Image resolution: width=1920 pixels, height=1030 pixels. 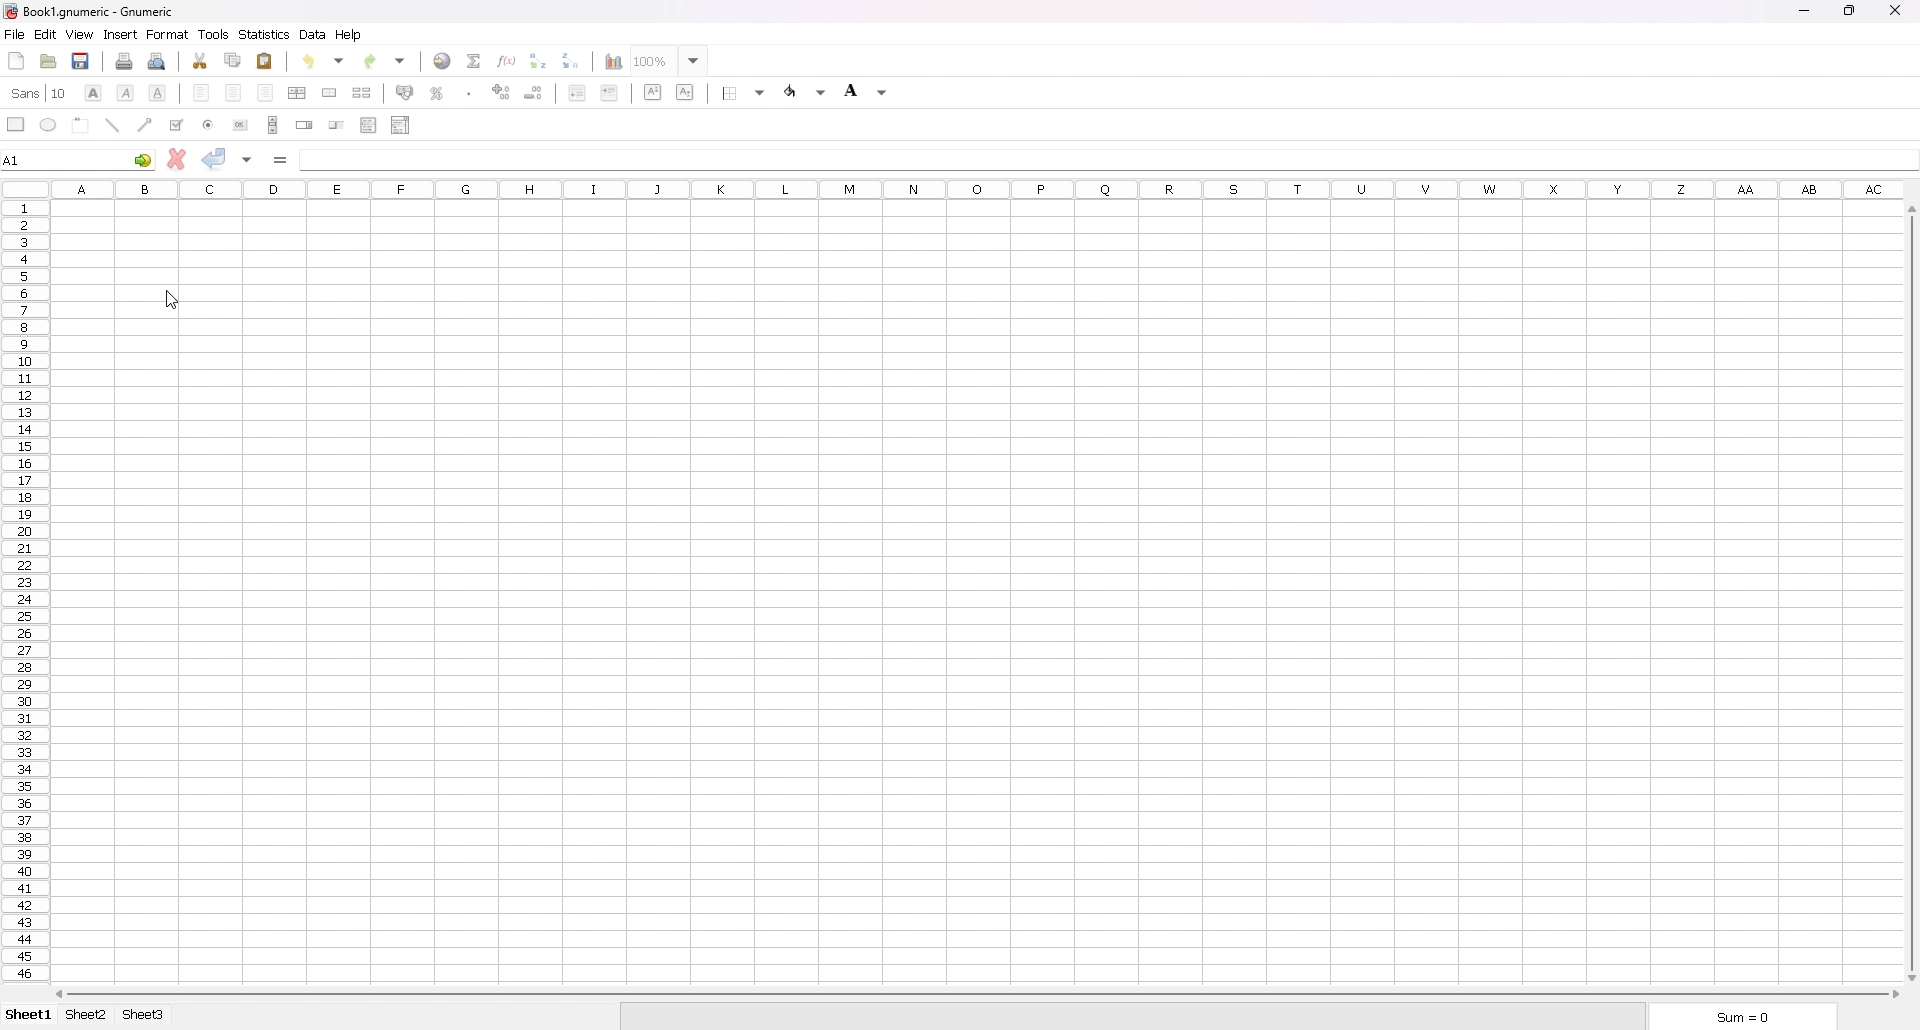 What do you see at coordinates (50, 125) in the screenshot?
I see `ellipse` at bounding box center [50, 125].